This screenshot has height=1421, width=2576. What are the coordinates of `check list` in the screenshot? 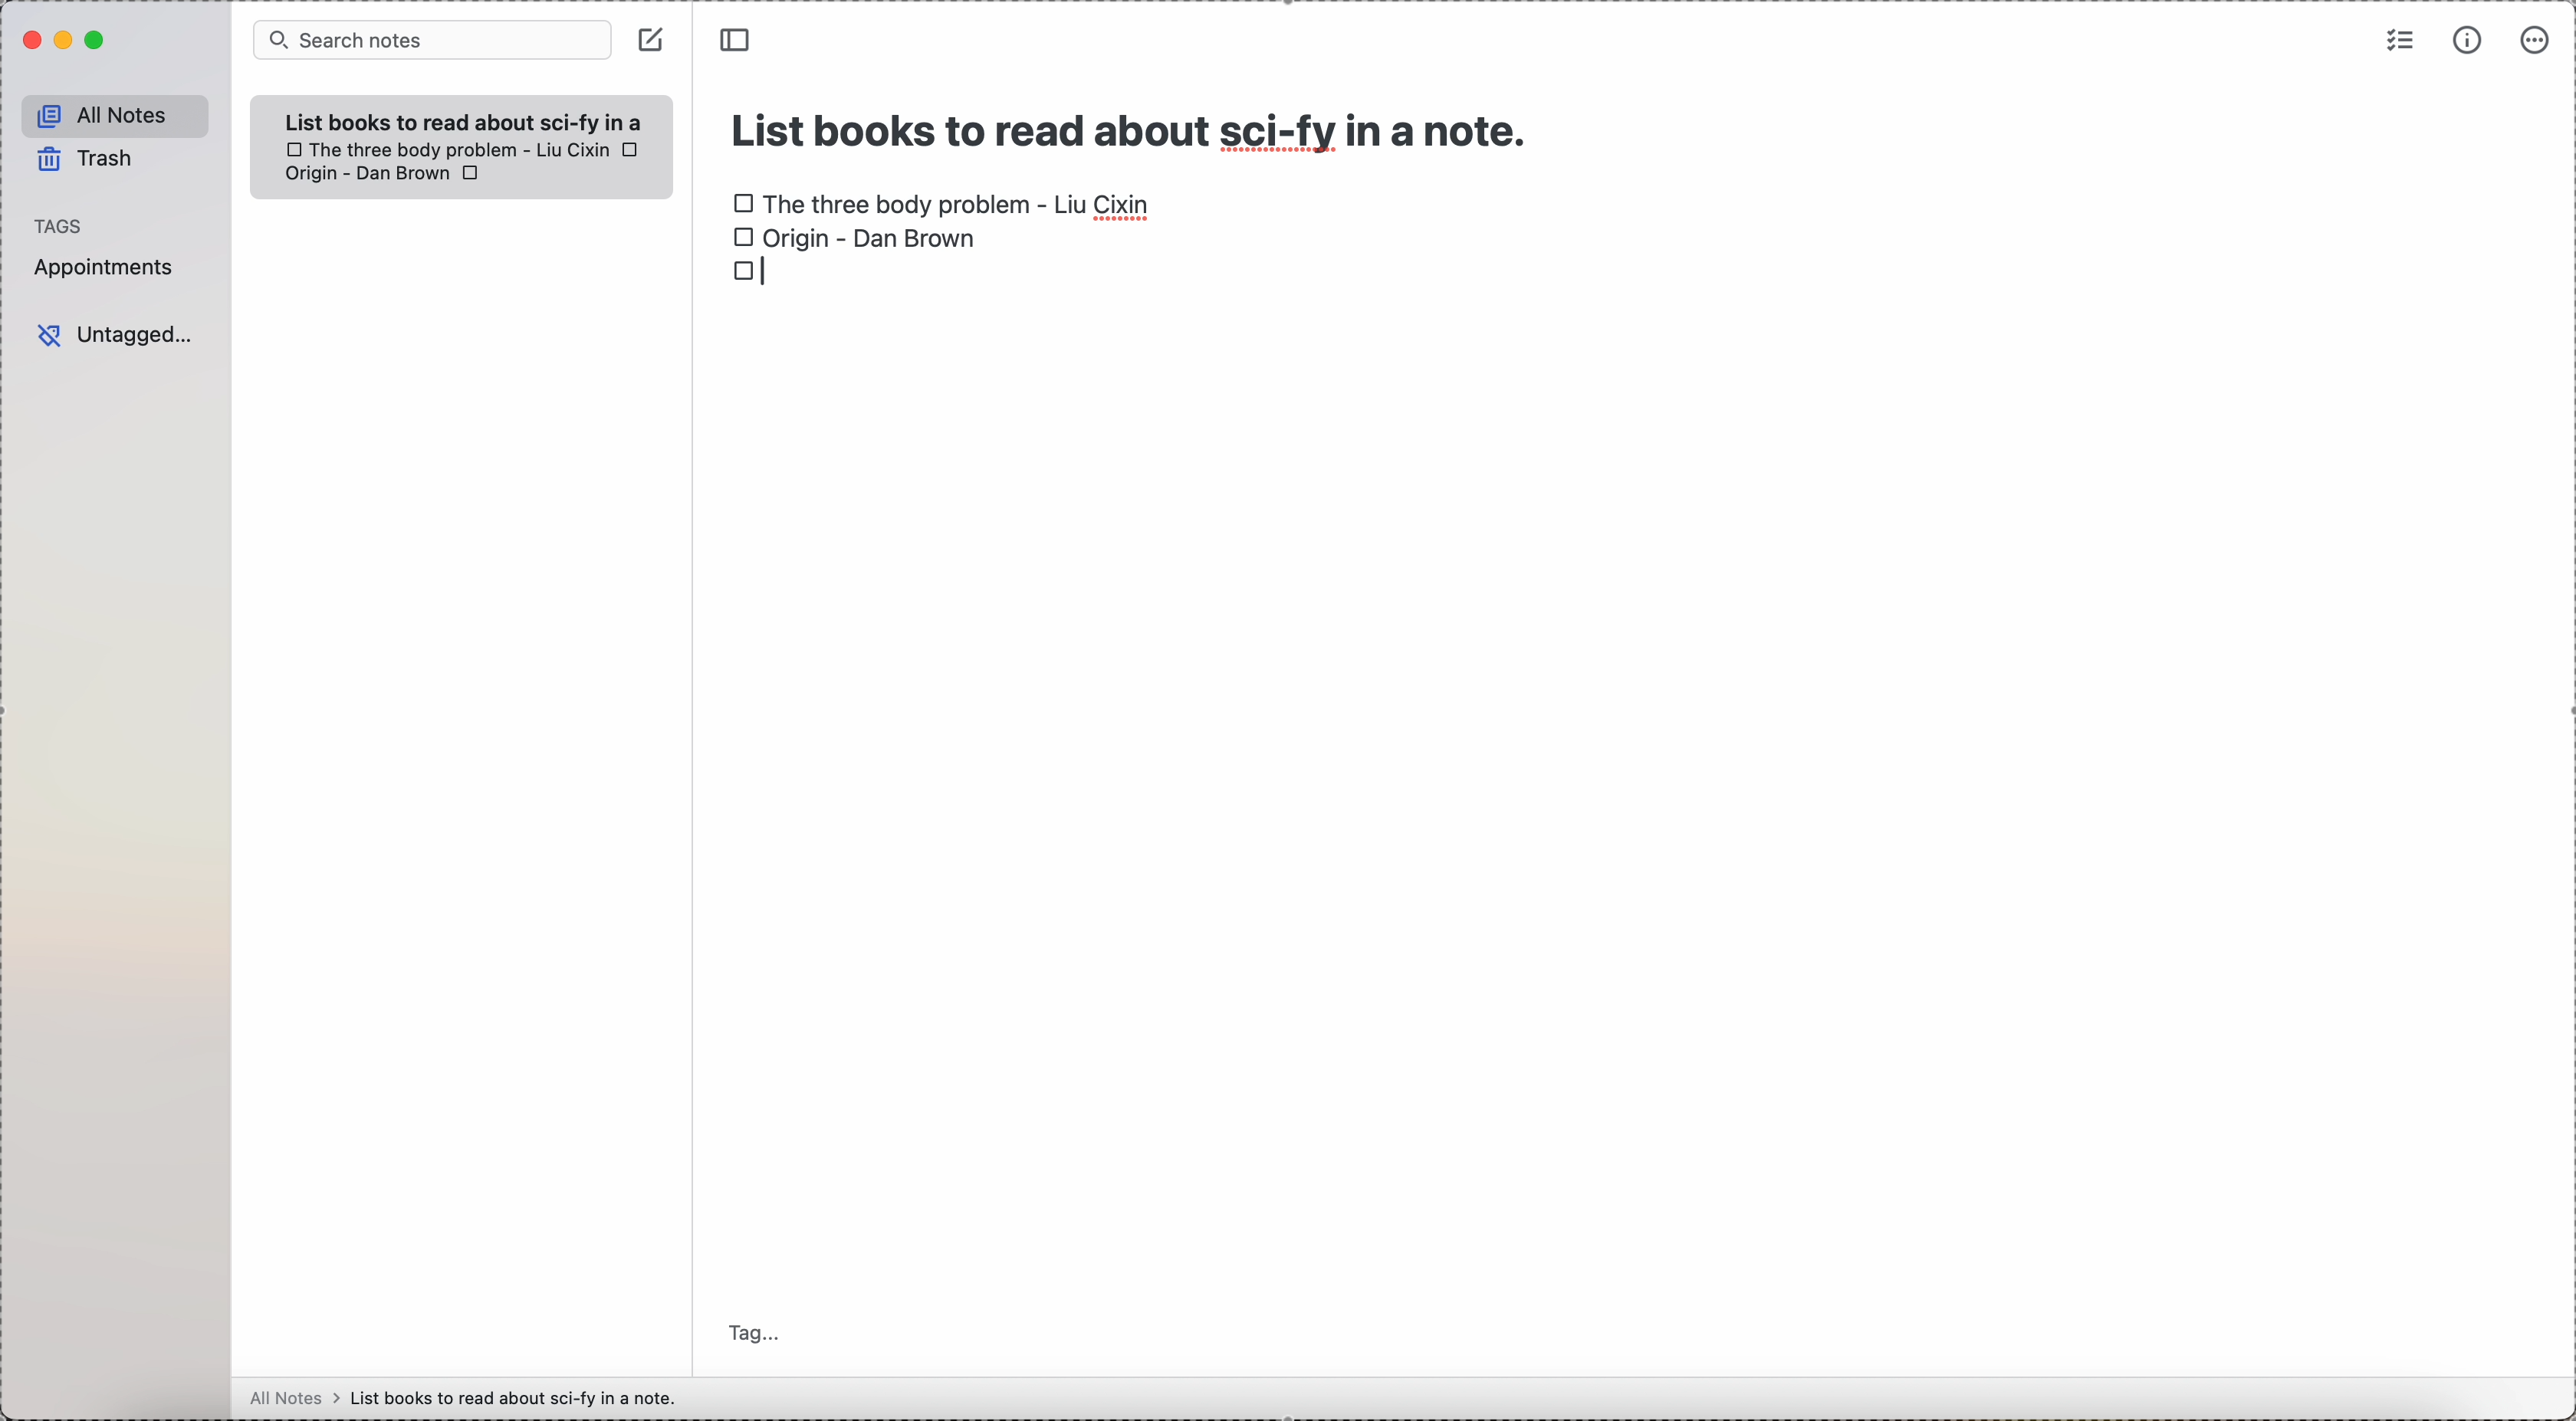 It's located at (2400, 40).